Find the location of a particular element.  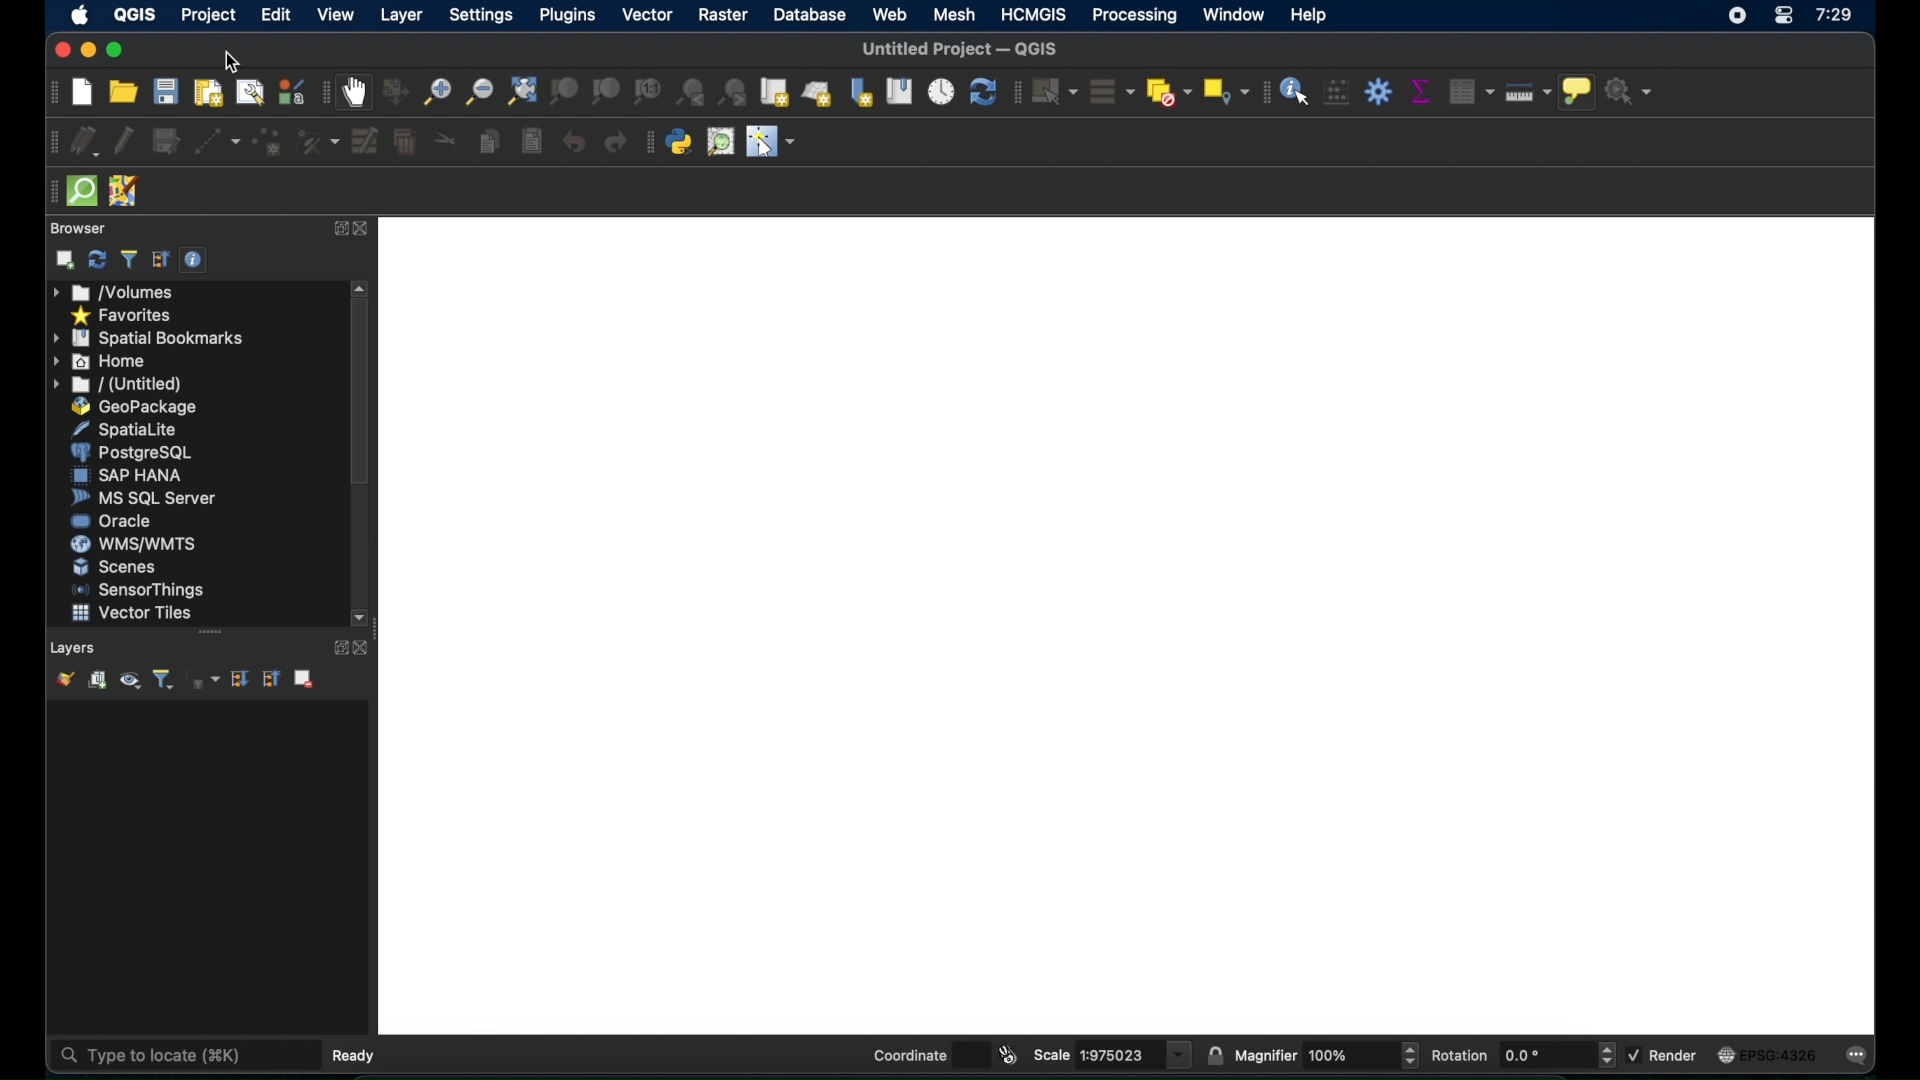

postgresql is located at coordinates (130, 452).